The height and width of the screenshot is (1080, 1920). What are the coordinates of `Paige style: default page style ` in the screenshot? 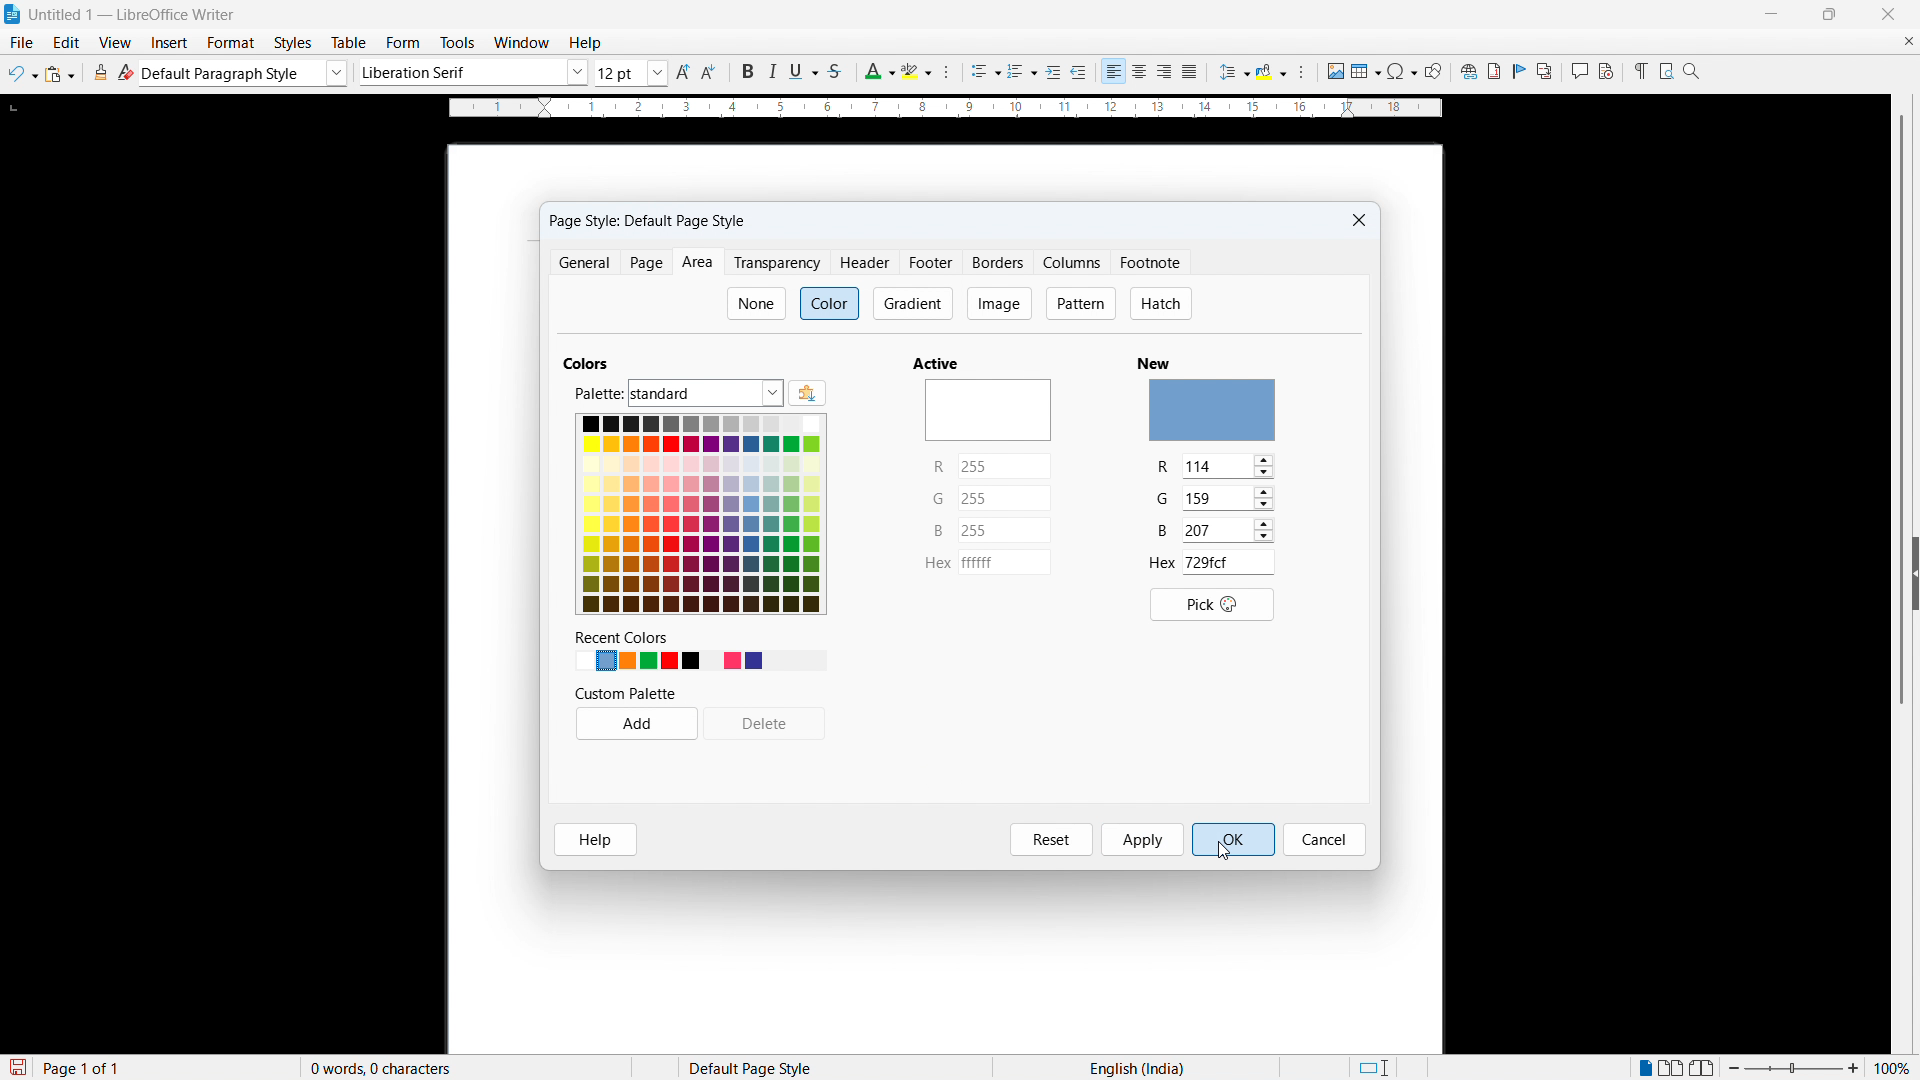 It's located at (646, 222).